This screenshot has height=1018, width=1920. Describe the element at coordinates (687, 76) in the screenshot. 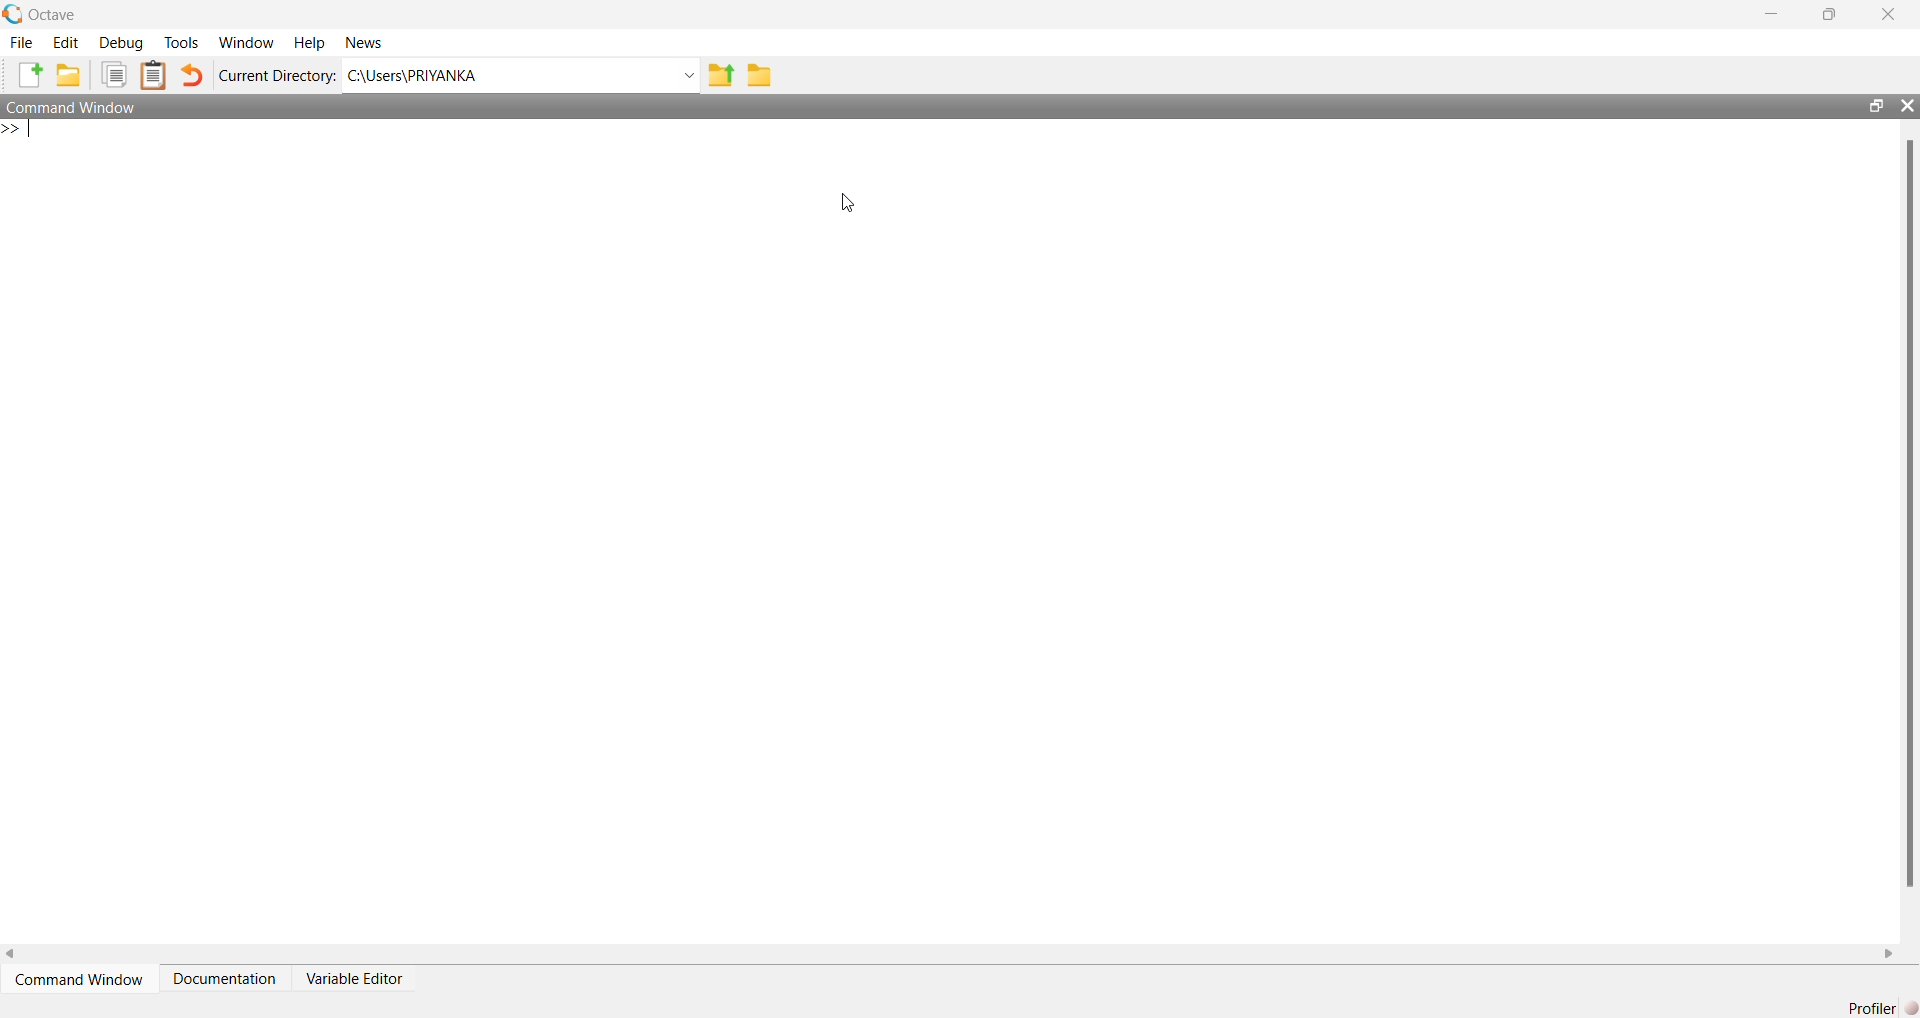

I see `dropdown` at that location.